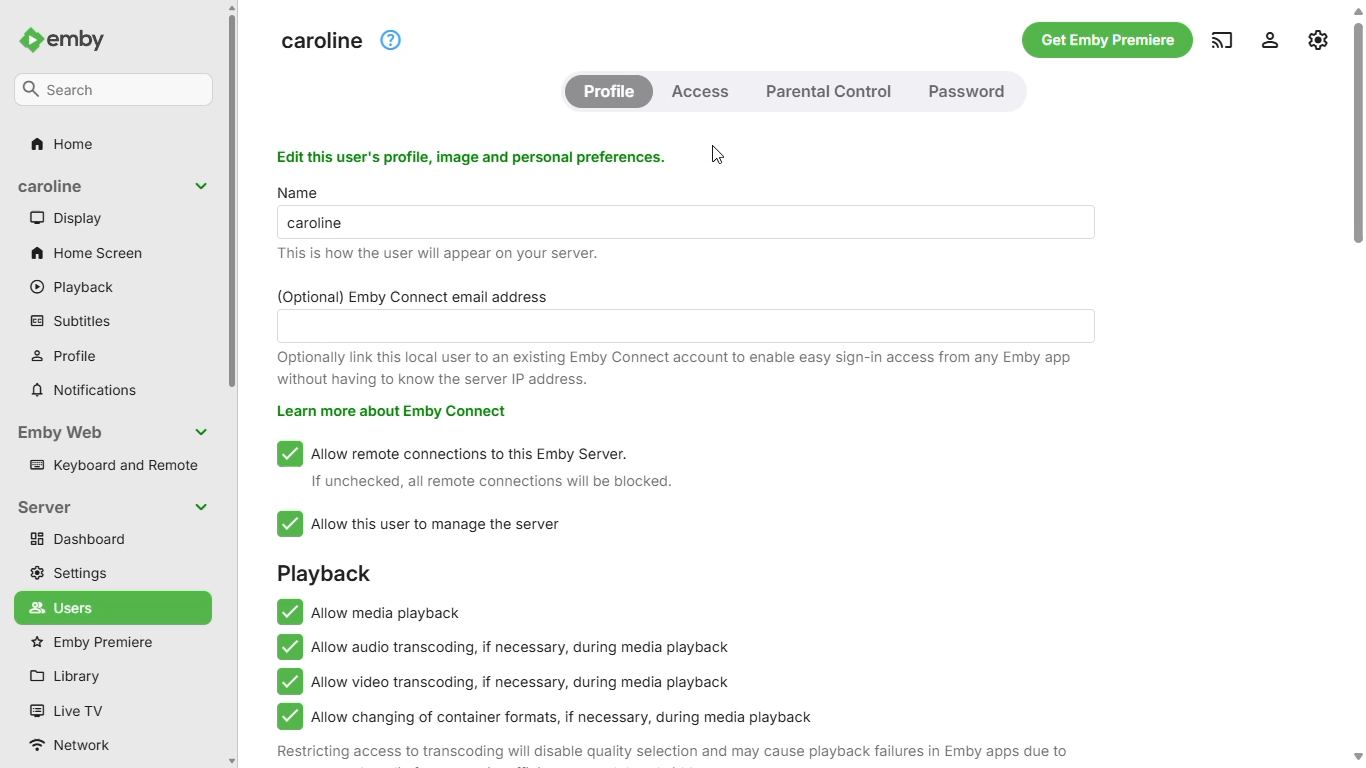  I want to click on (optional) Emby Connect email address, so click(692, 338).